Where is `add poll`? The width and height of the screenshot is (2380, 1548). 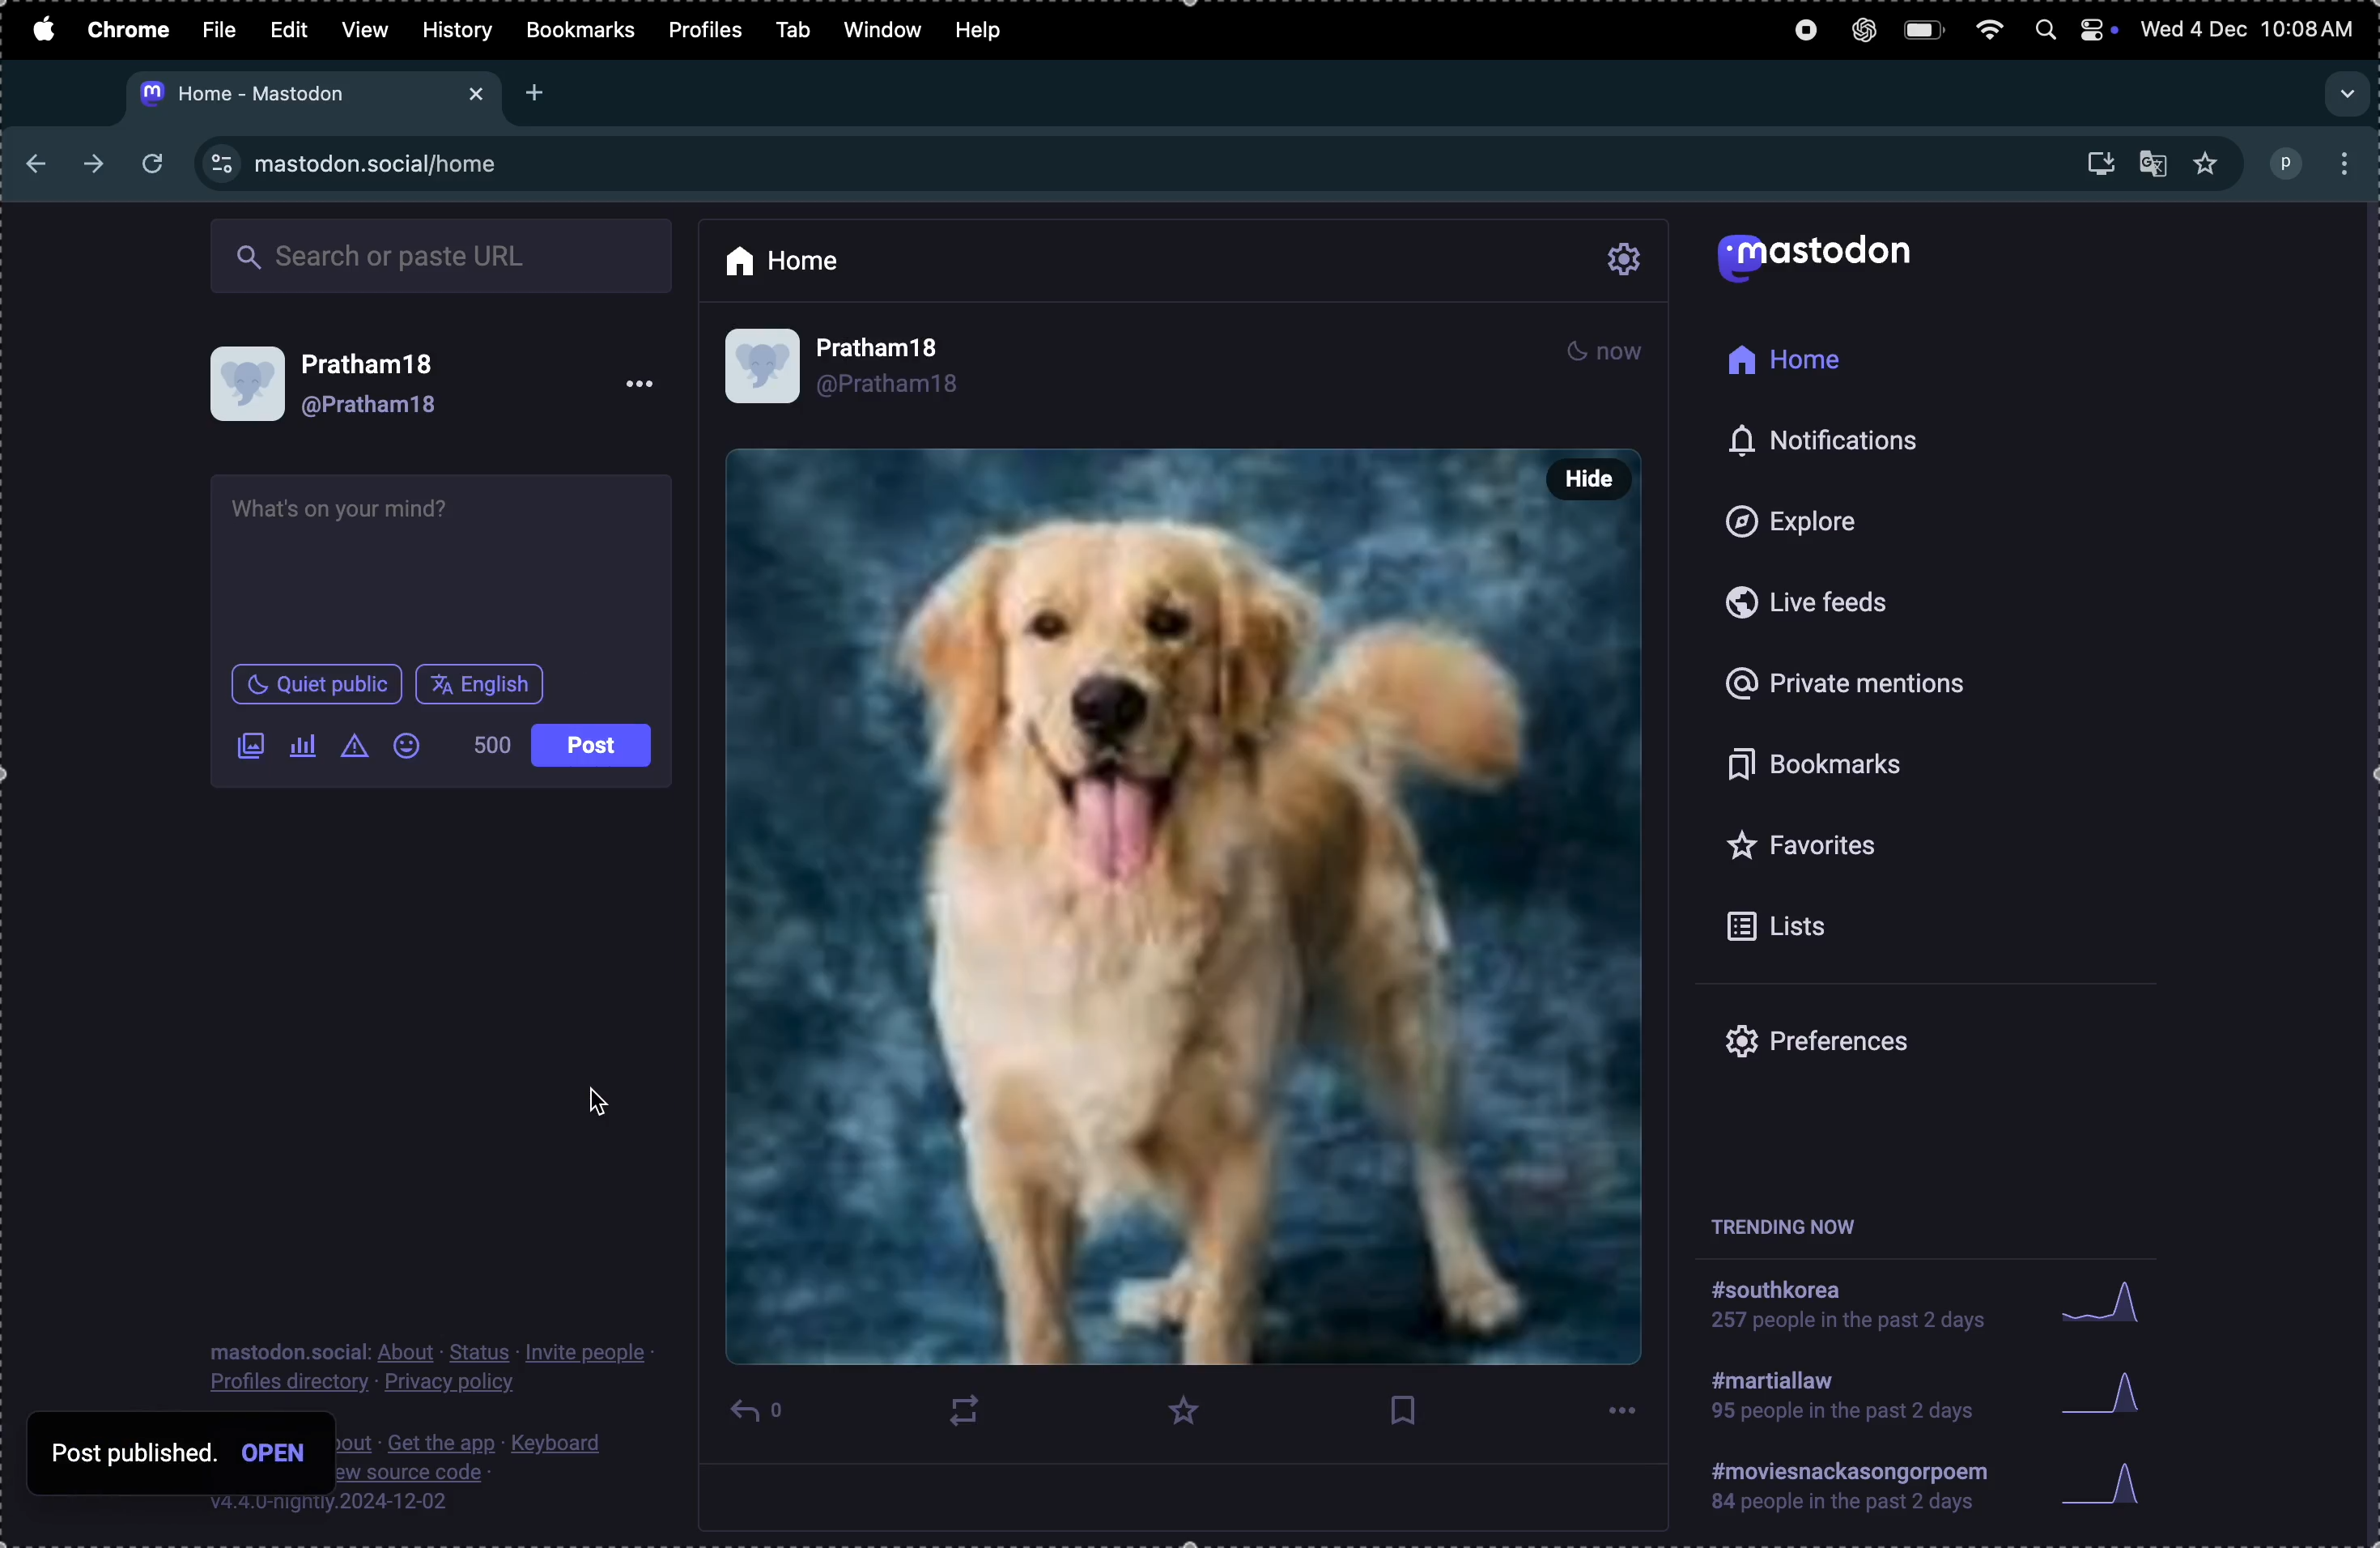 add poll is located at coordinates (305, 745).